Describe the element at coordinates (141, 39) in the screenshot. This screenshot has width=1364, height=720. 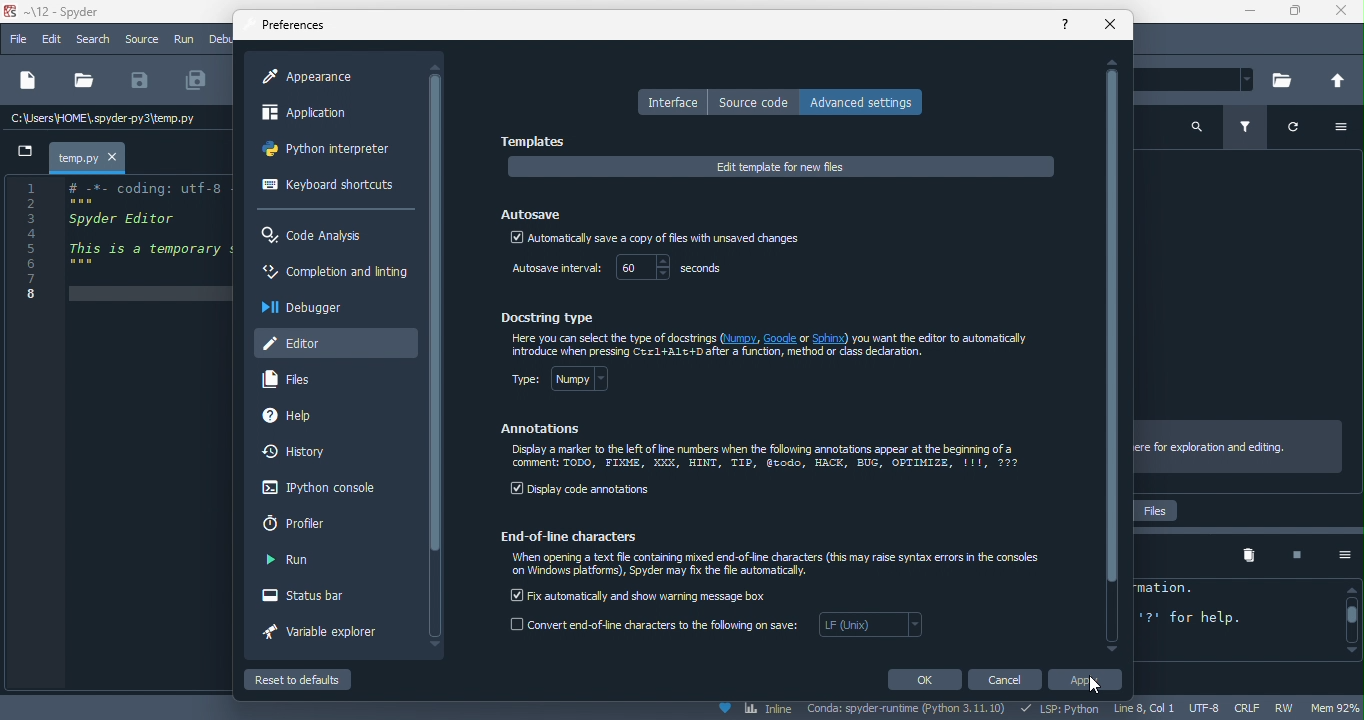
I see `source` at that location.